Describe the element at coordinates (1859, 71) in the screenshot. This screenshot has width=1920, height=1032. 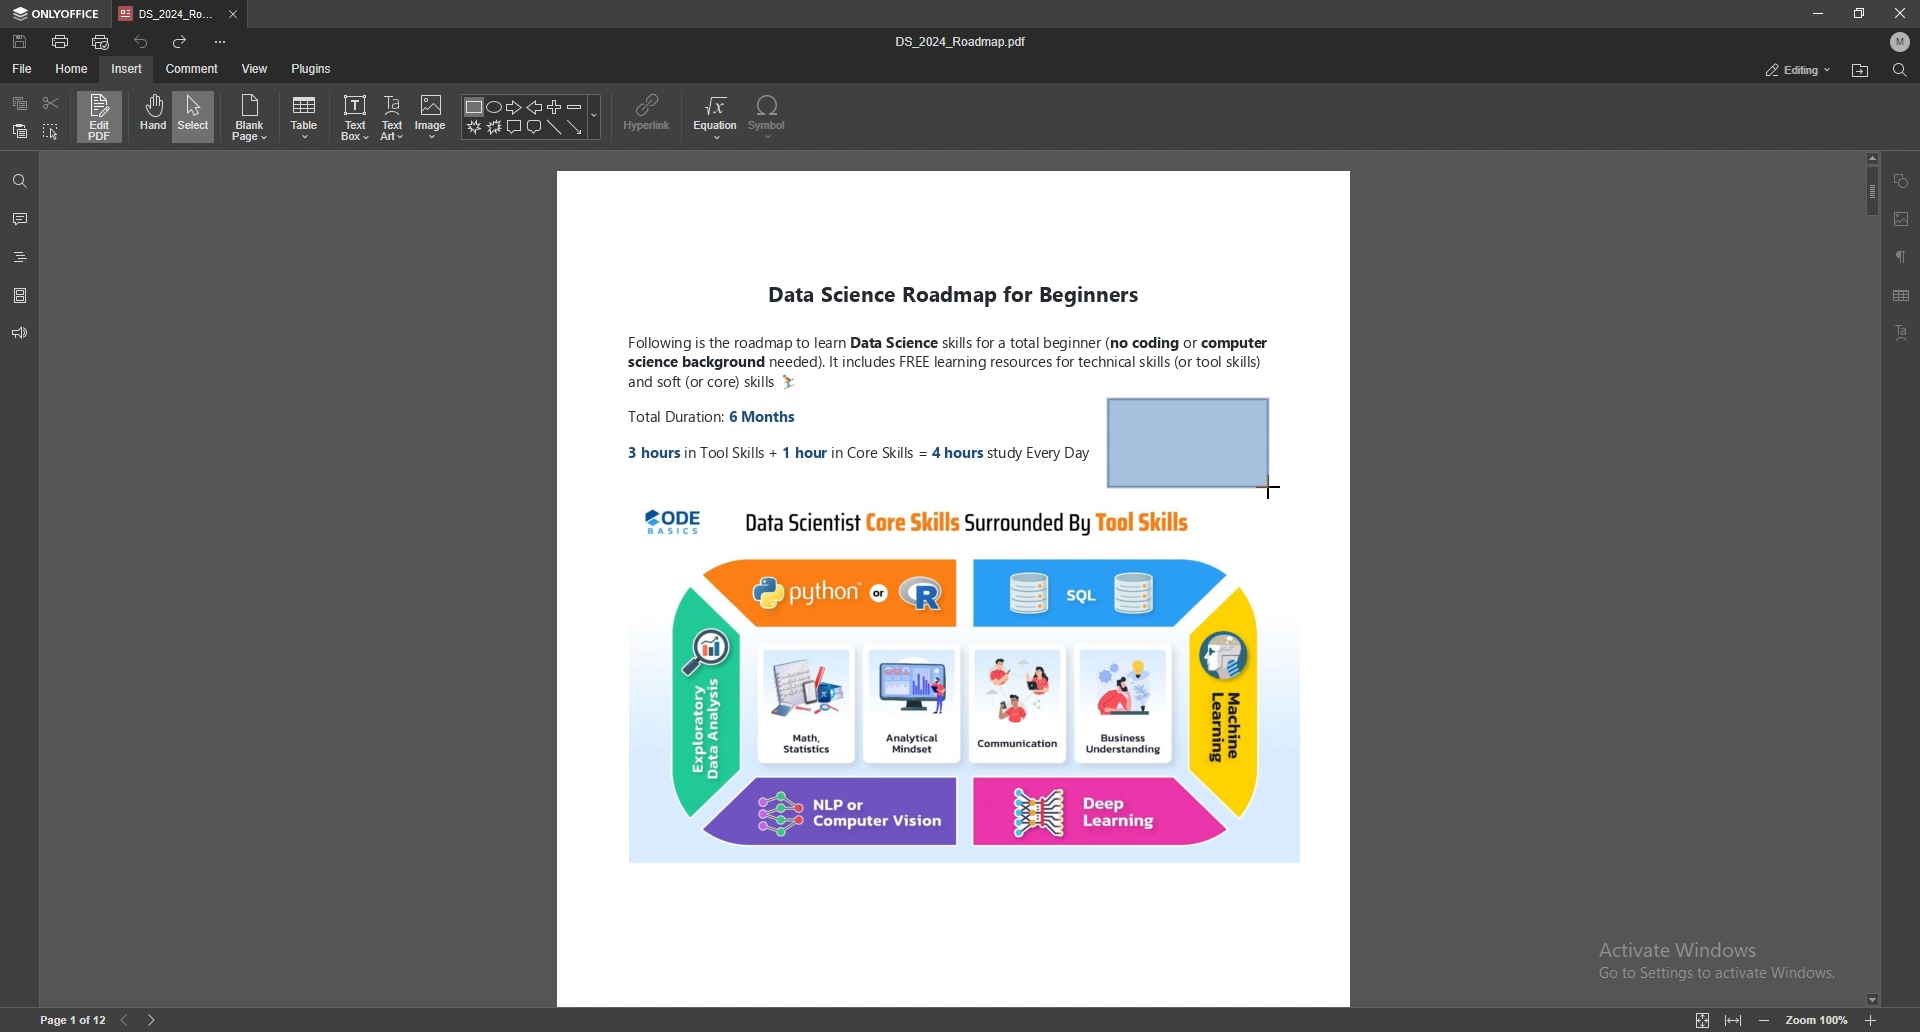
I see `open file location` at that location.